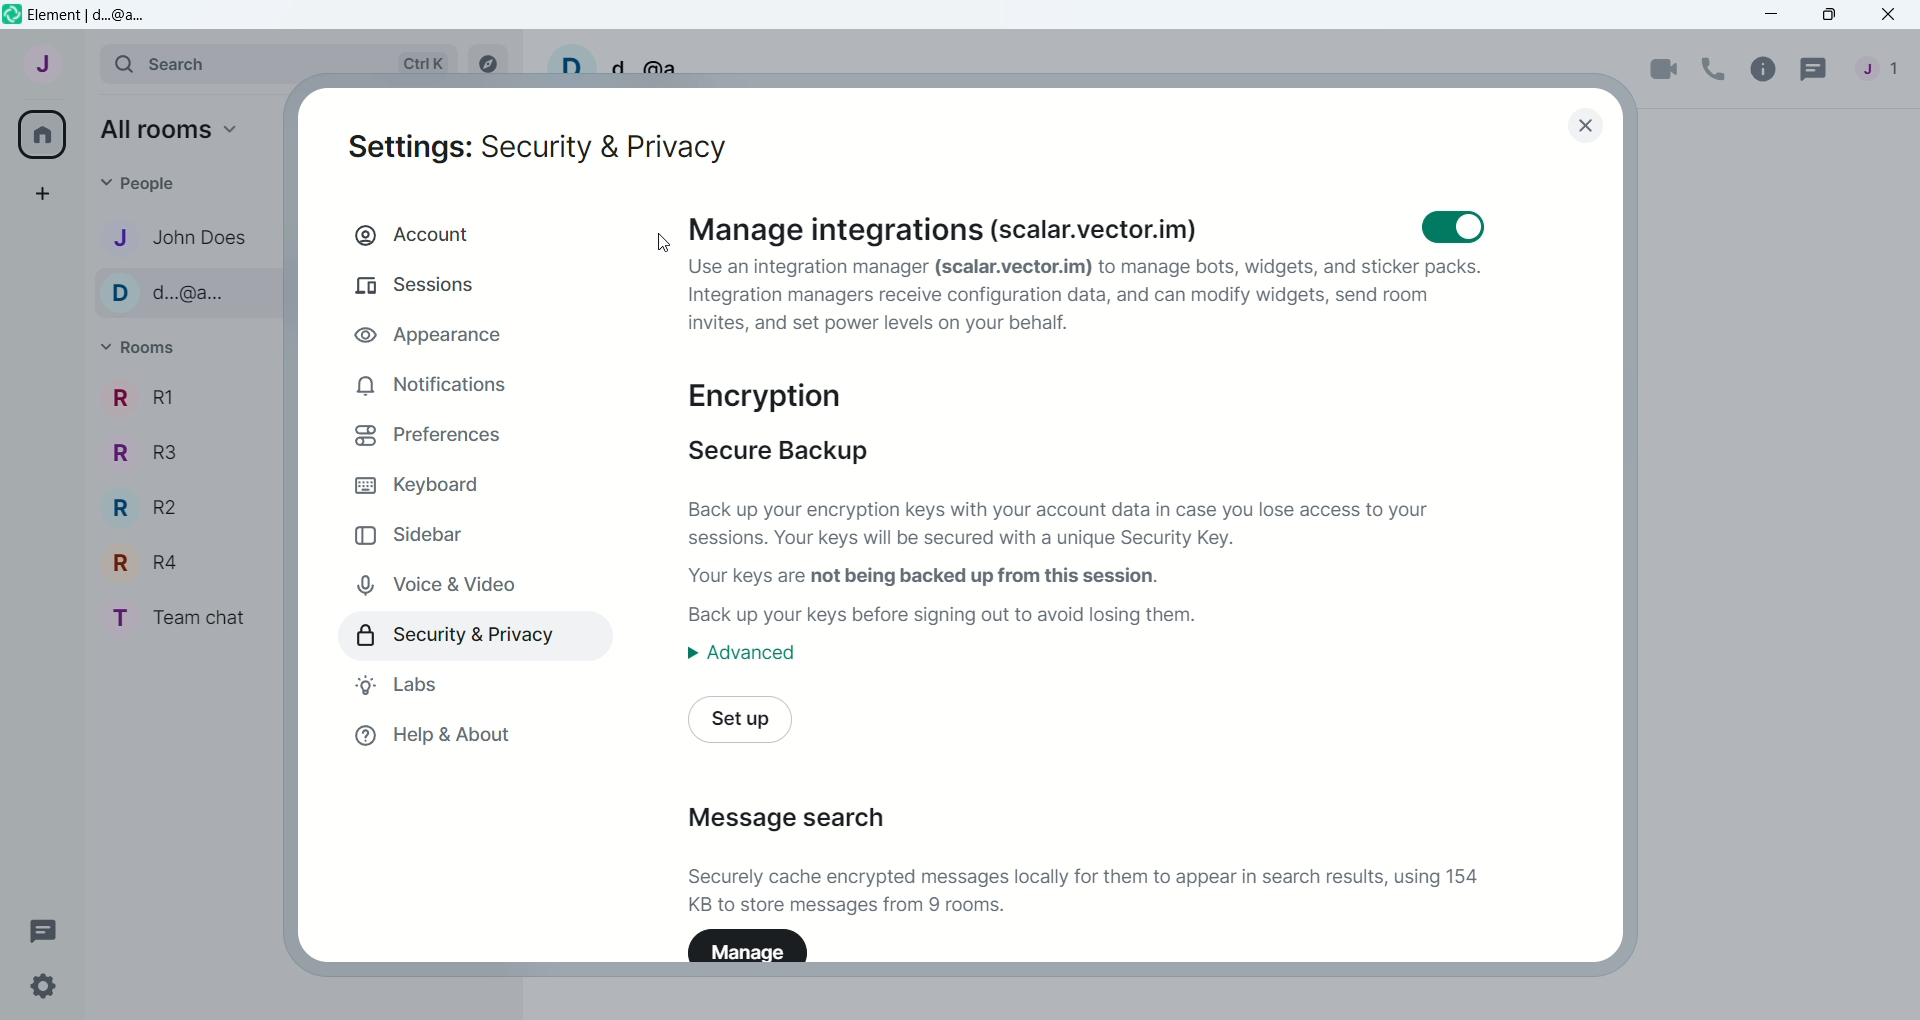 The width and height of the screenshot is (1920, 1020). I want to click on logo, so click(12, 15).